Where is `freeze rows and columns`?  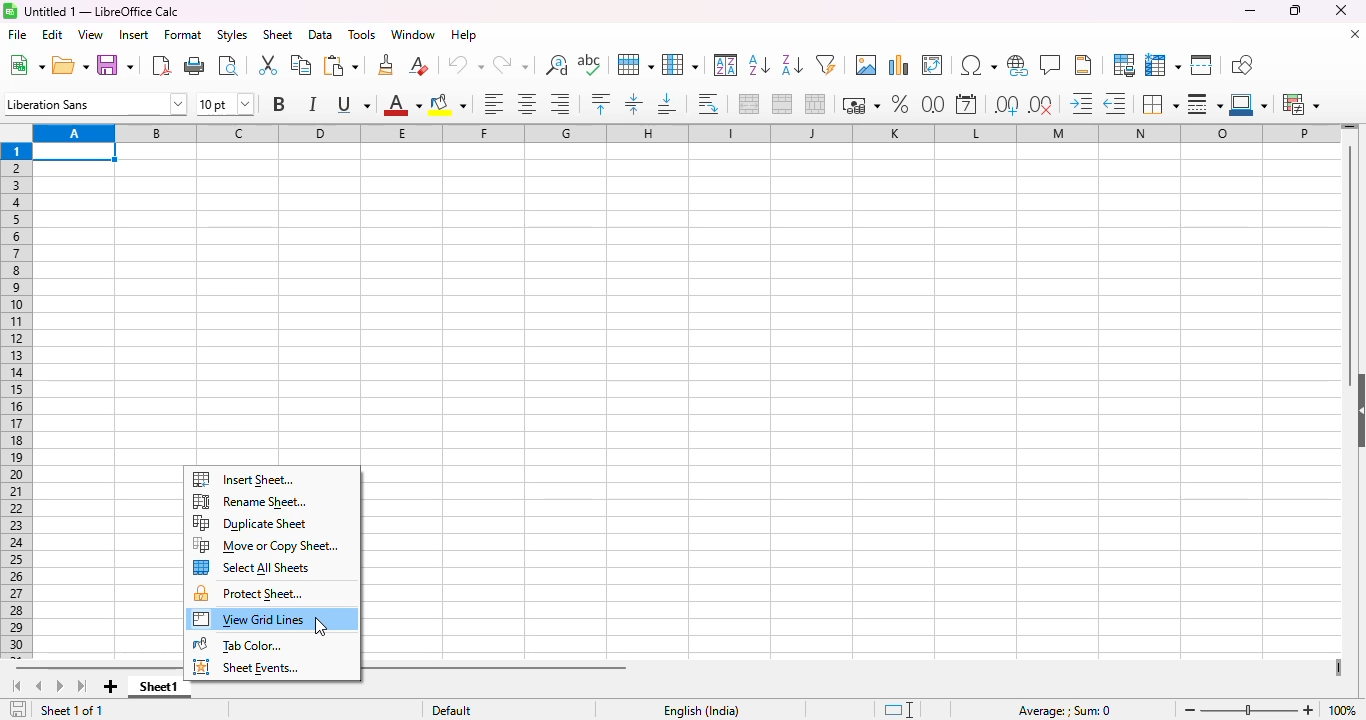
freeze rows and columns is located at coordinates (1163, 65).